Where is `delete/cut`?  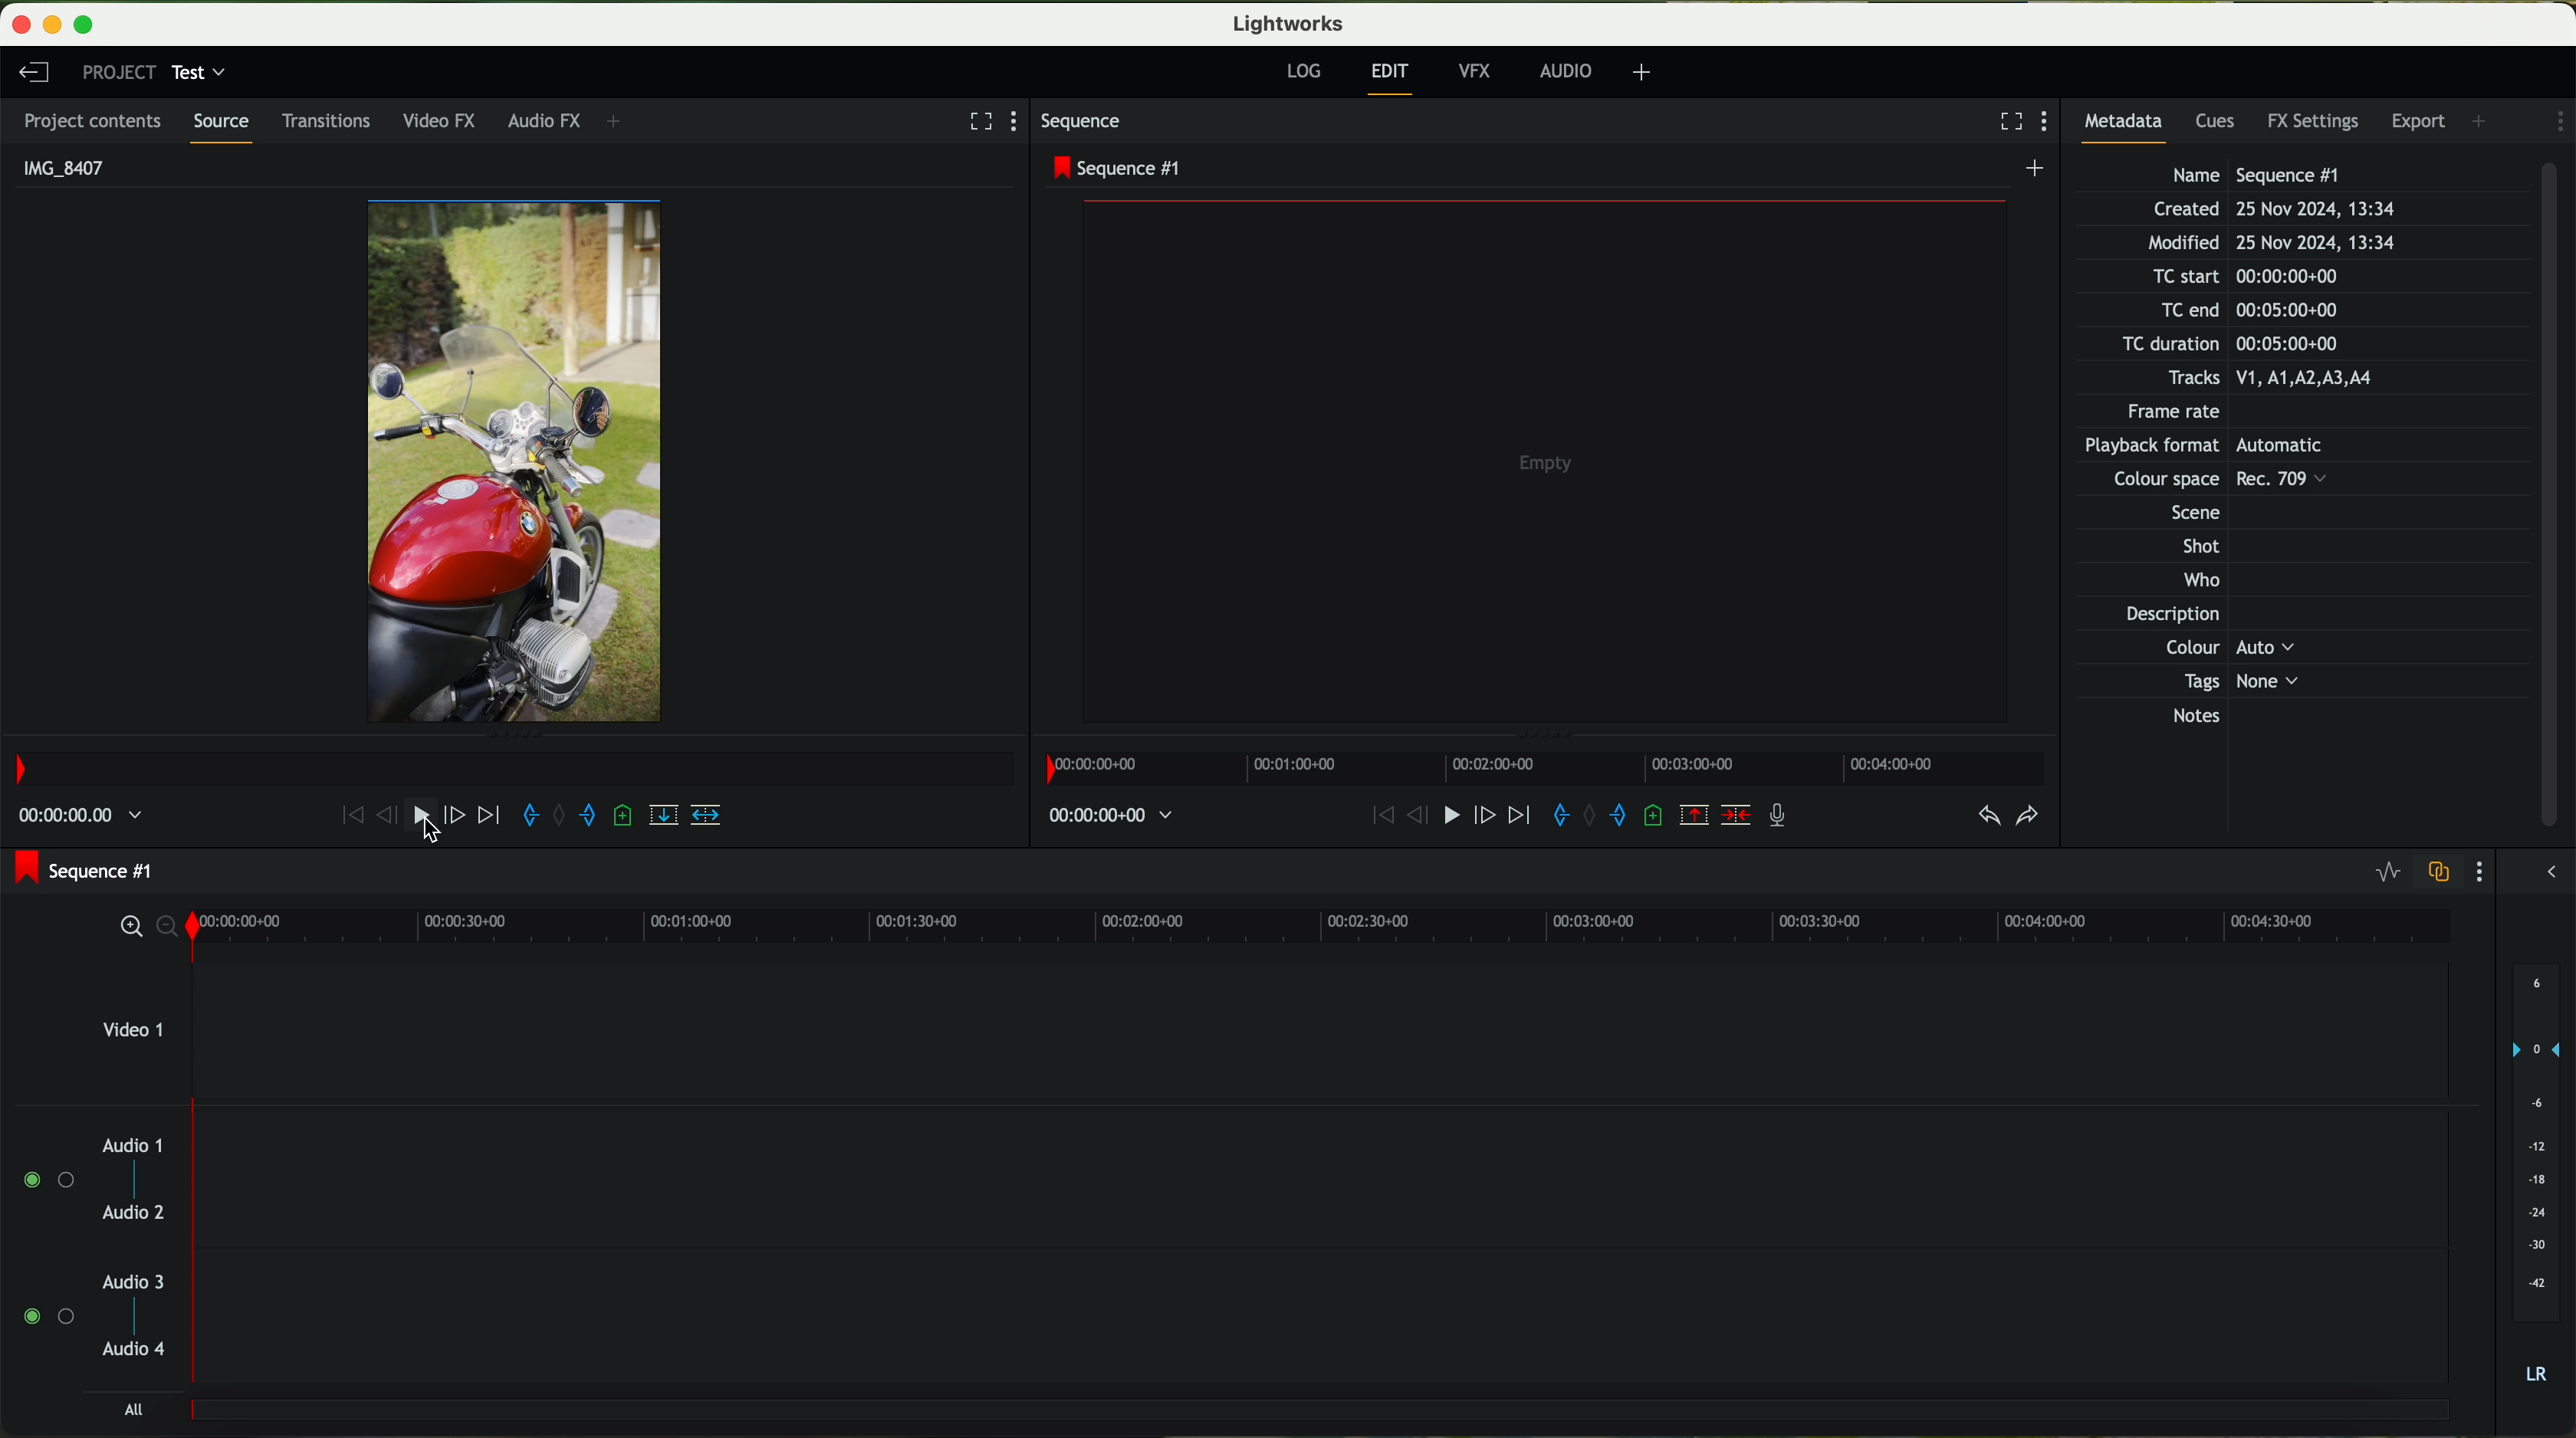 delete/cut is located at coordinates (1736, 816).